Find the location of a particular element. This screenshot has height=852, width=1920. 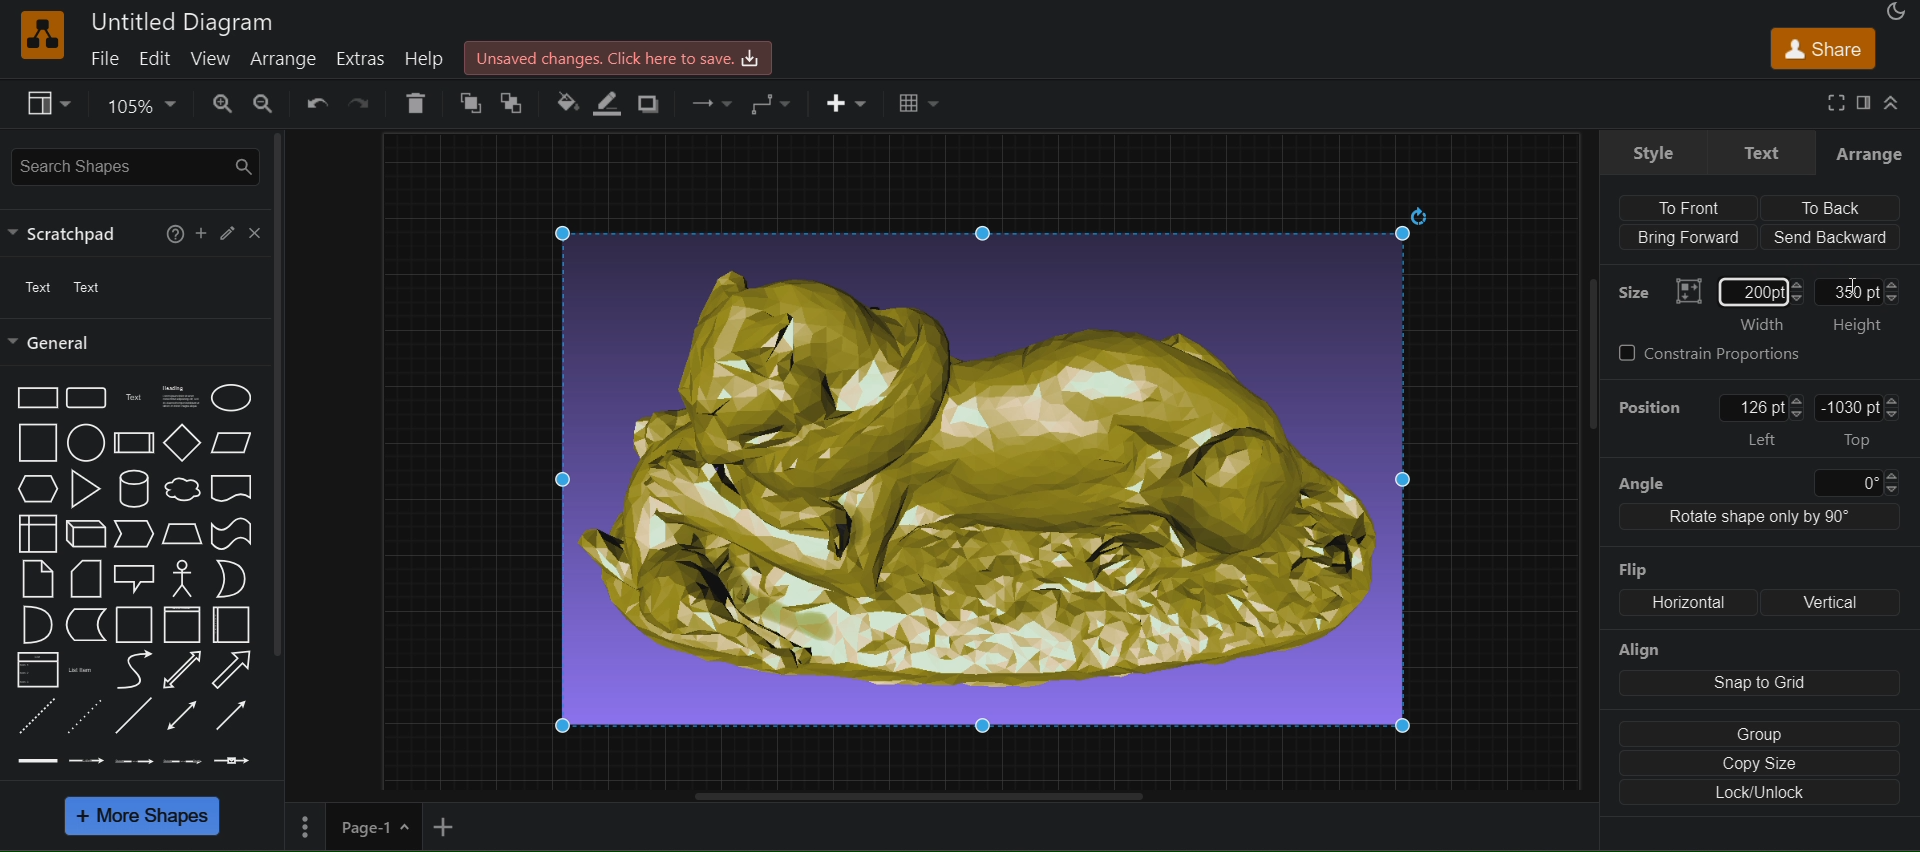

Align is located at coordinates (1641, 651).